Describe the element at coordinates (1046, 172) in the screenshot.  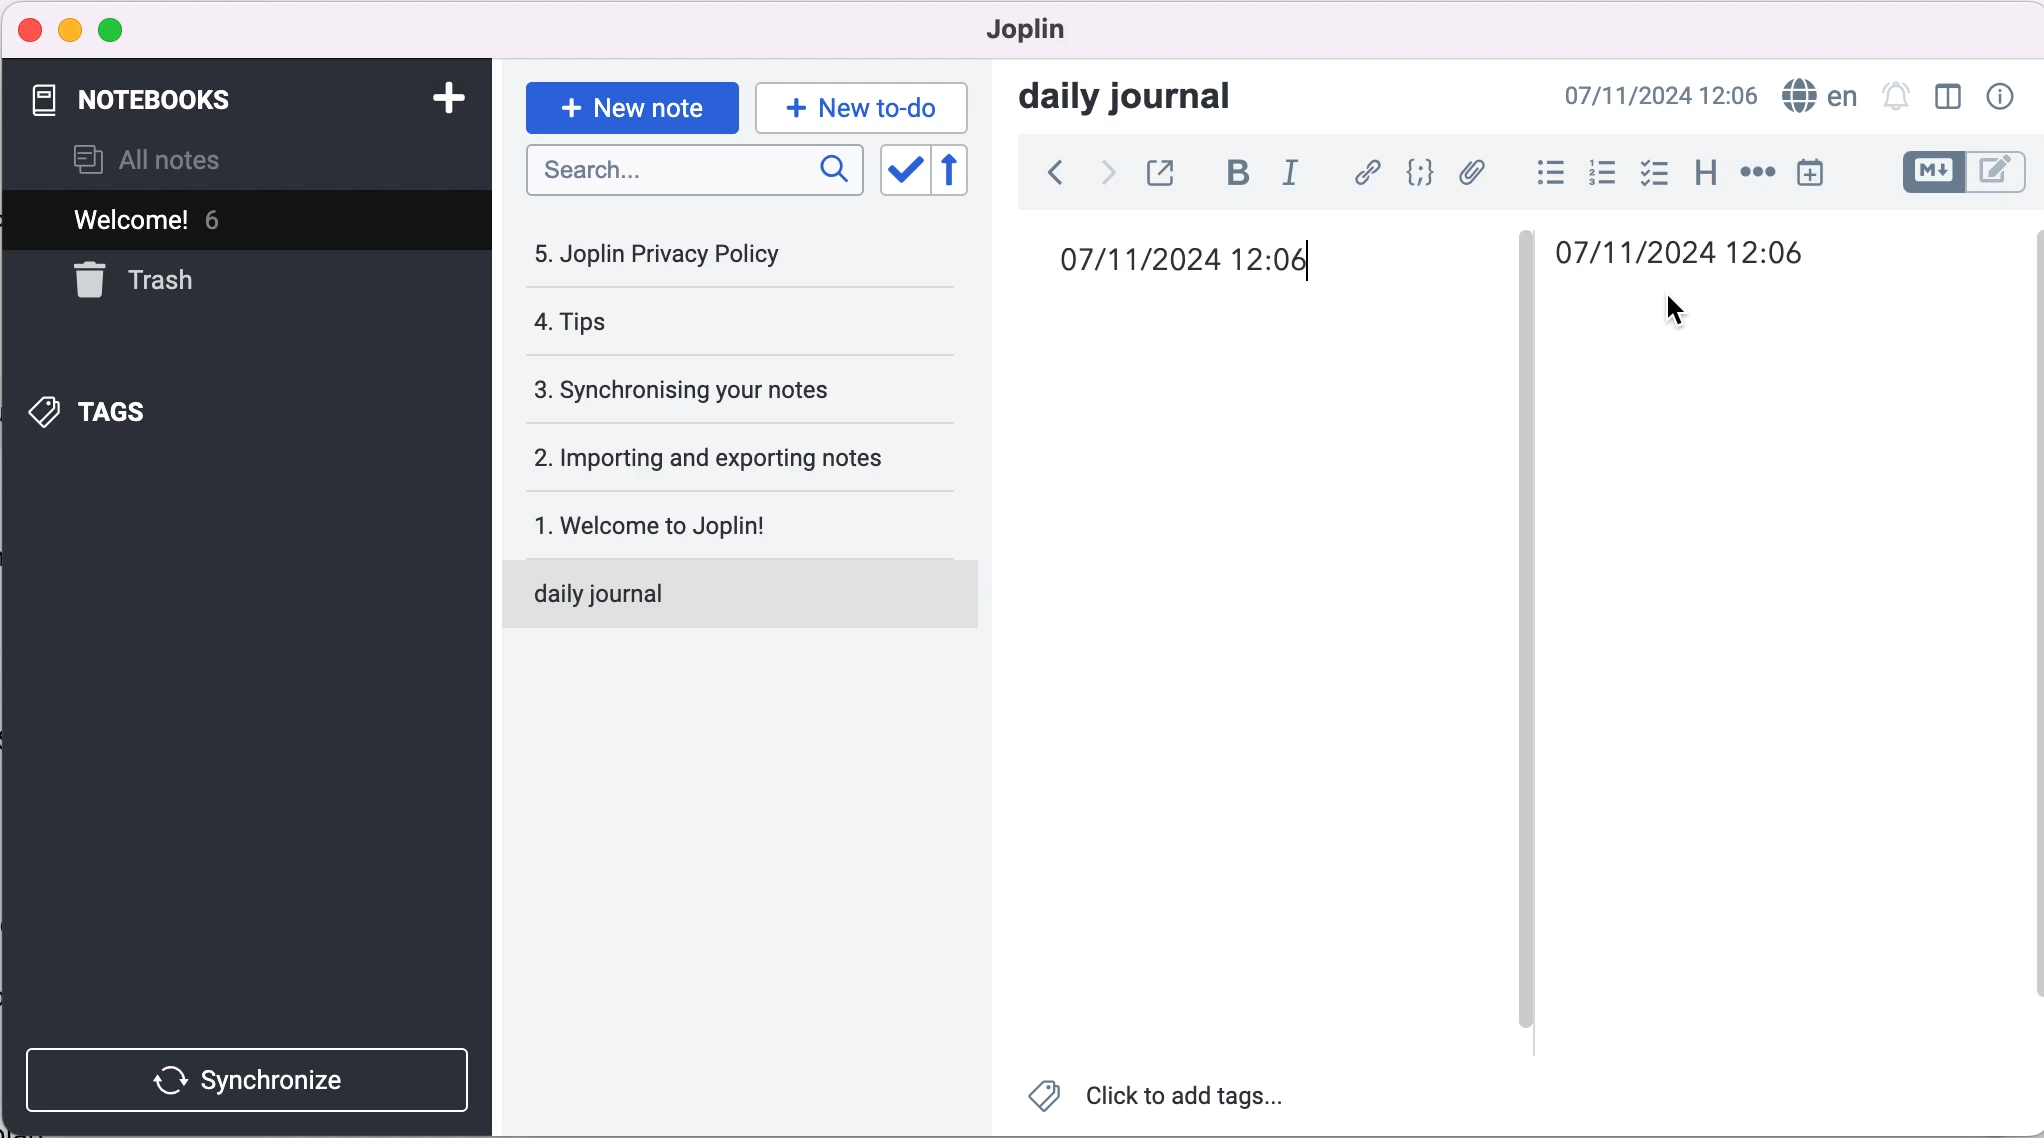
I see `back` at that location.